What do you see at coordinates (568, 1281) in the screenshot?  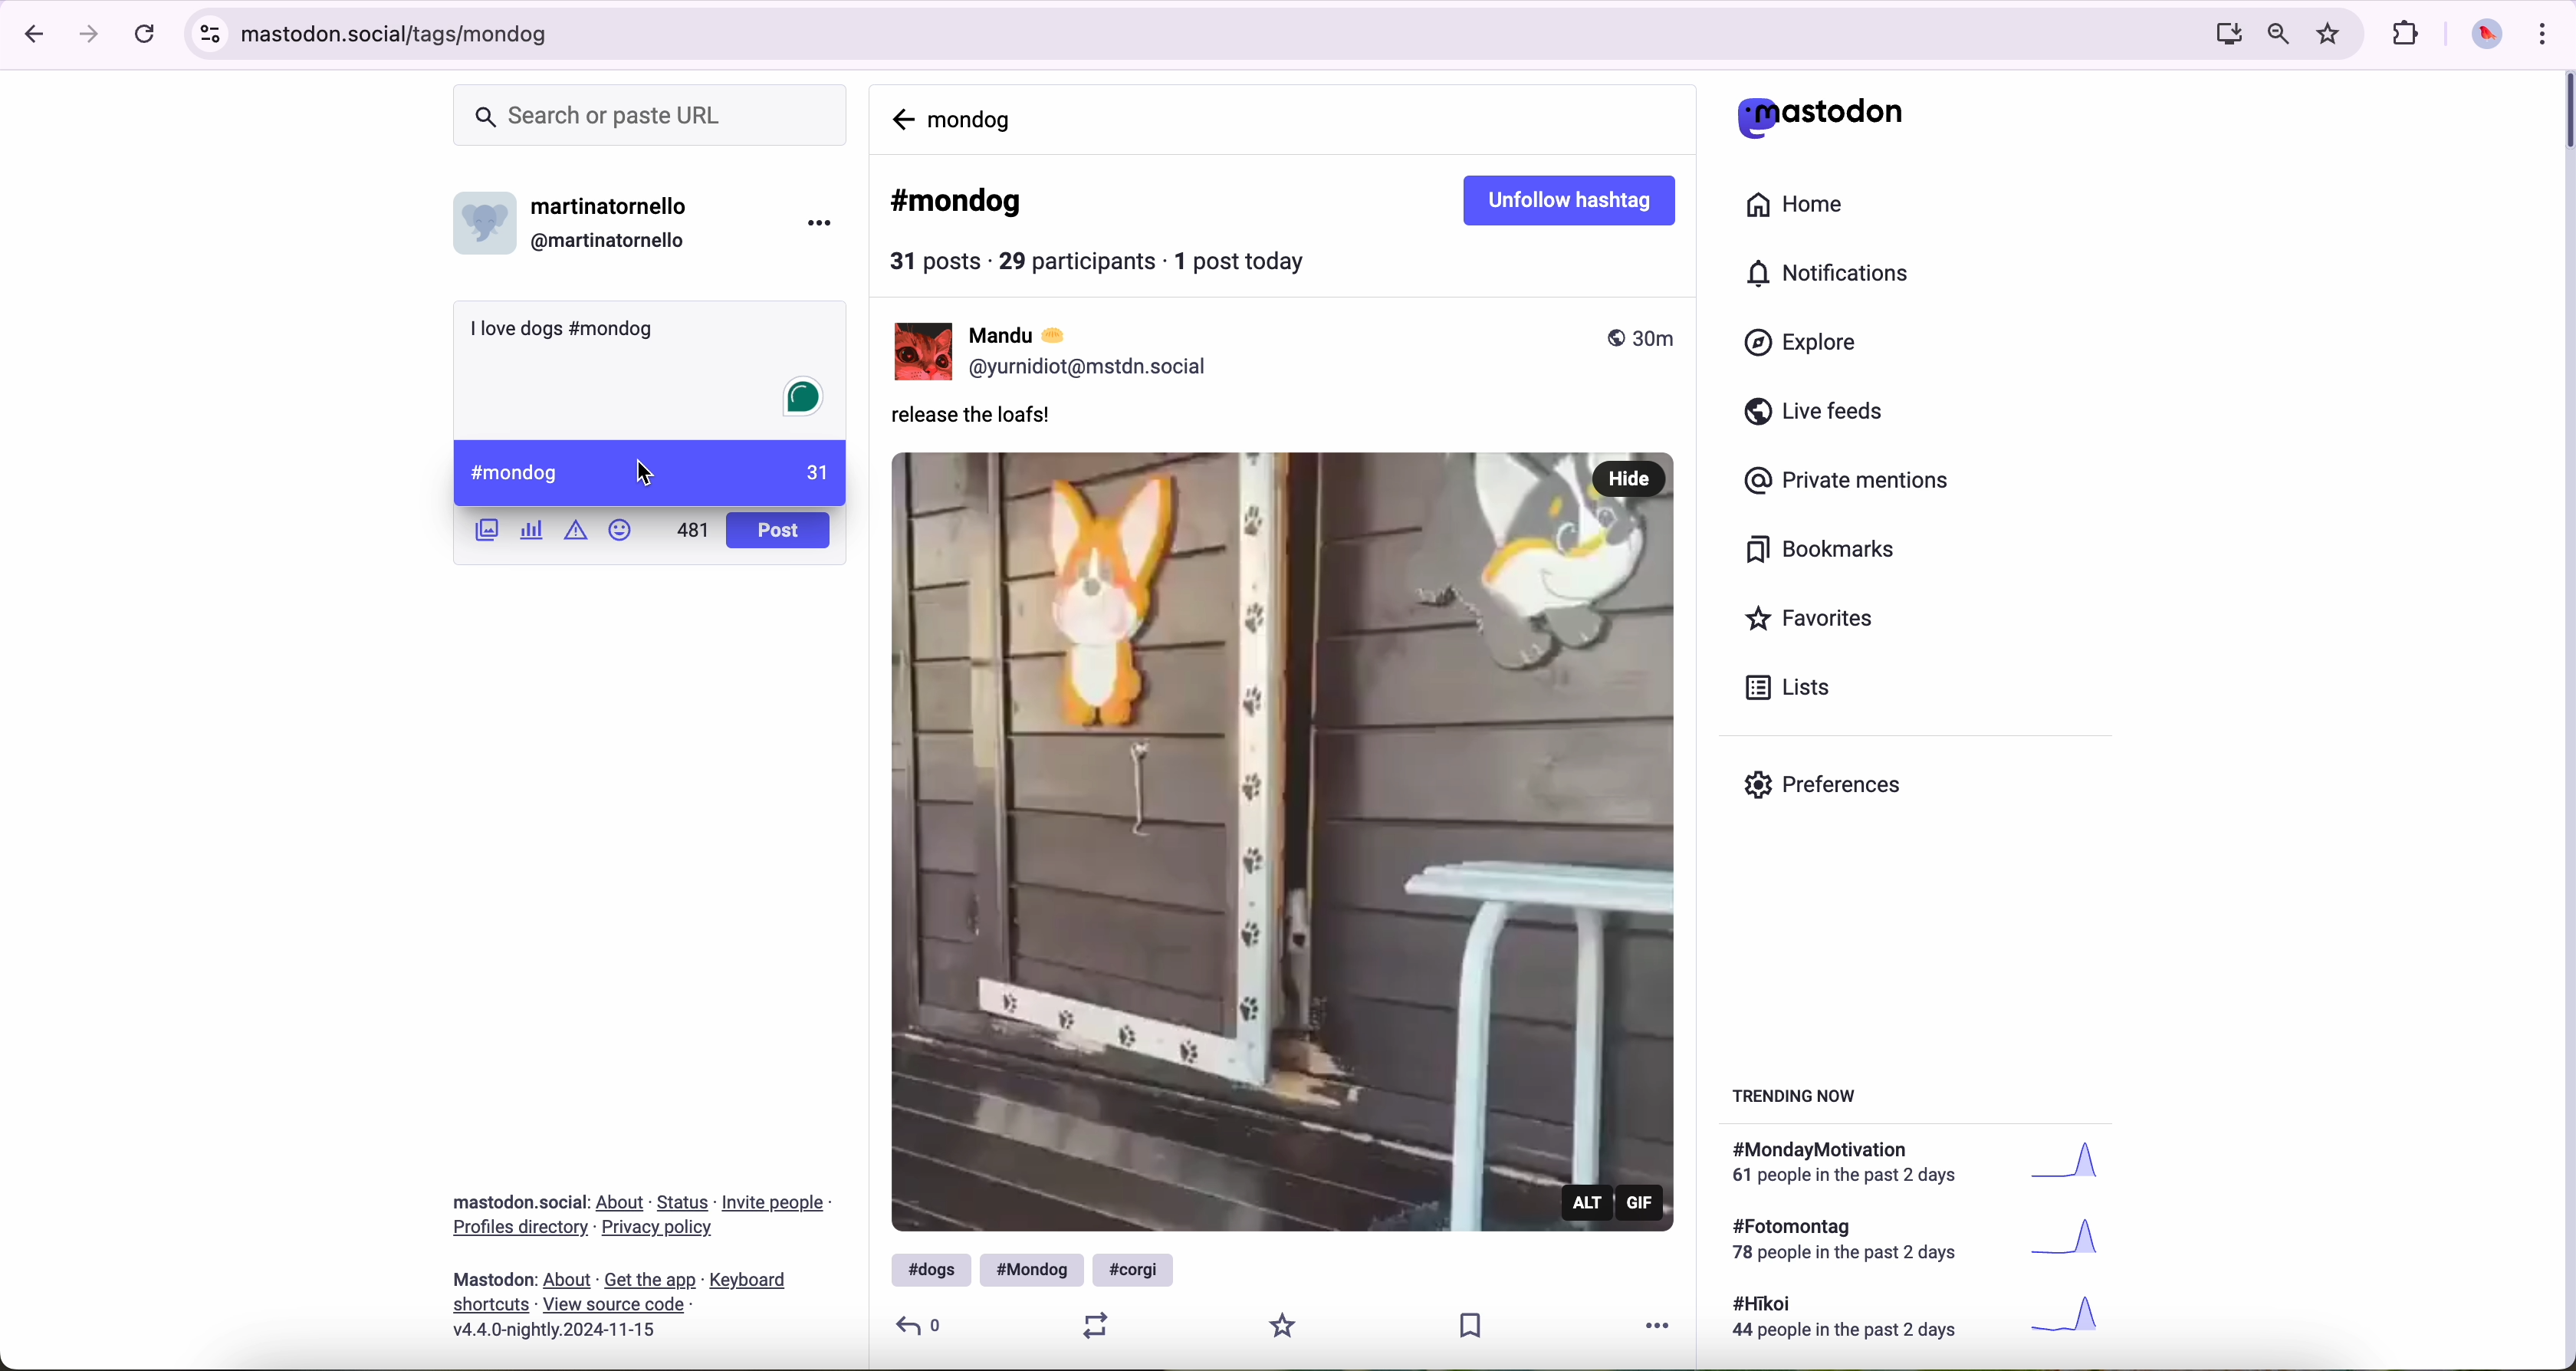 I see `link` at bounding box center [568, 1281].